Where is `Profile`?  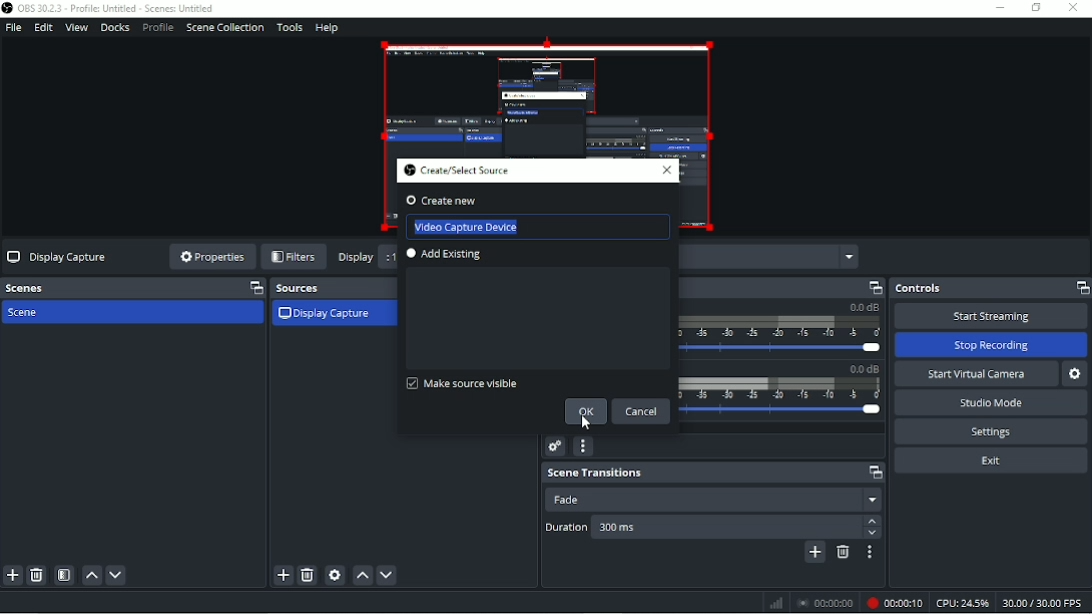 Profile is located at coordinates (158, 28).